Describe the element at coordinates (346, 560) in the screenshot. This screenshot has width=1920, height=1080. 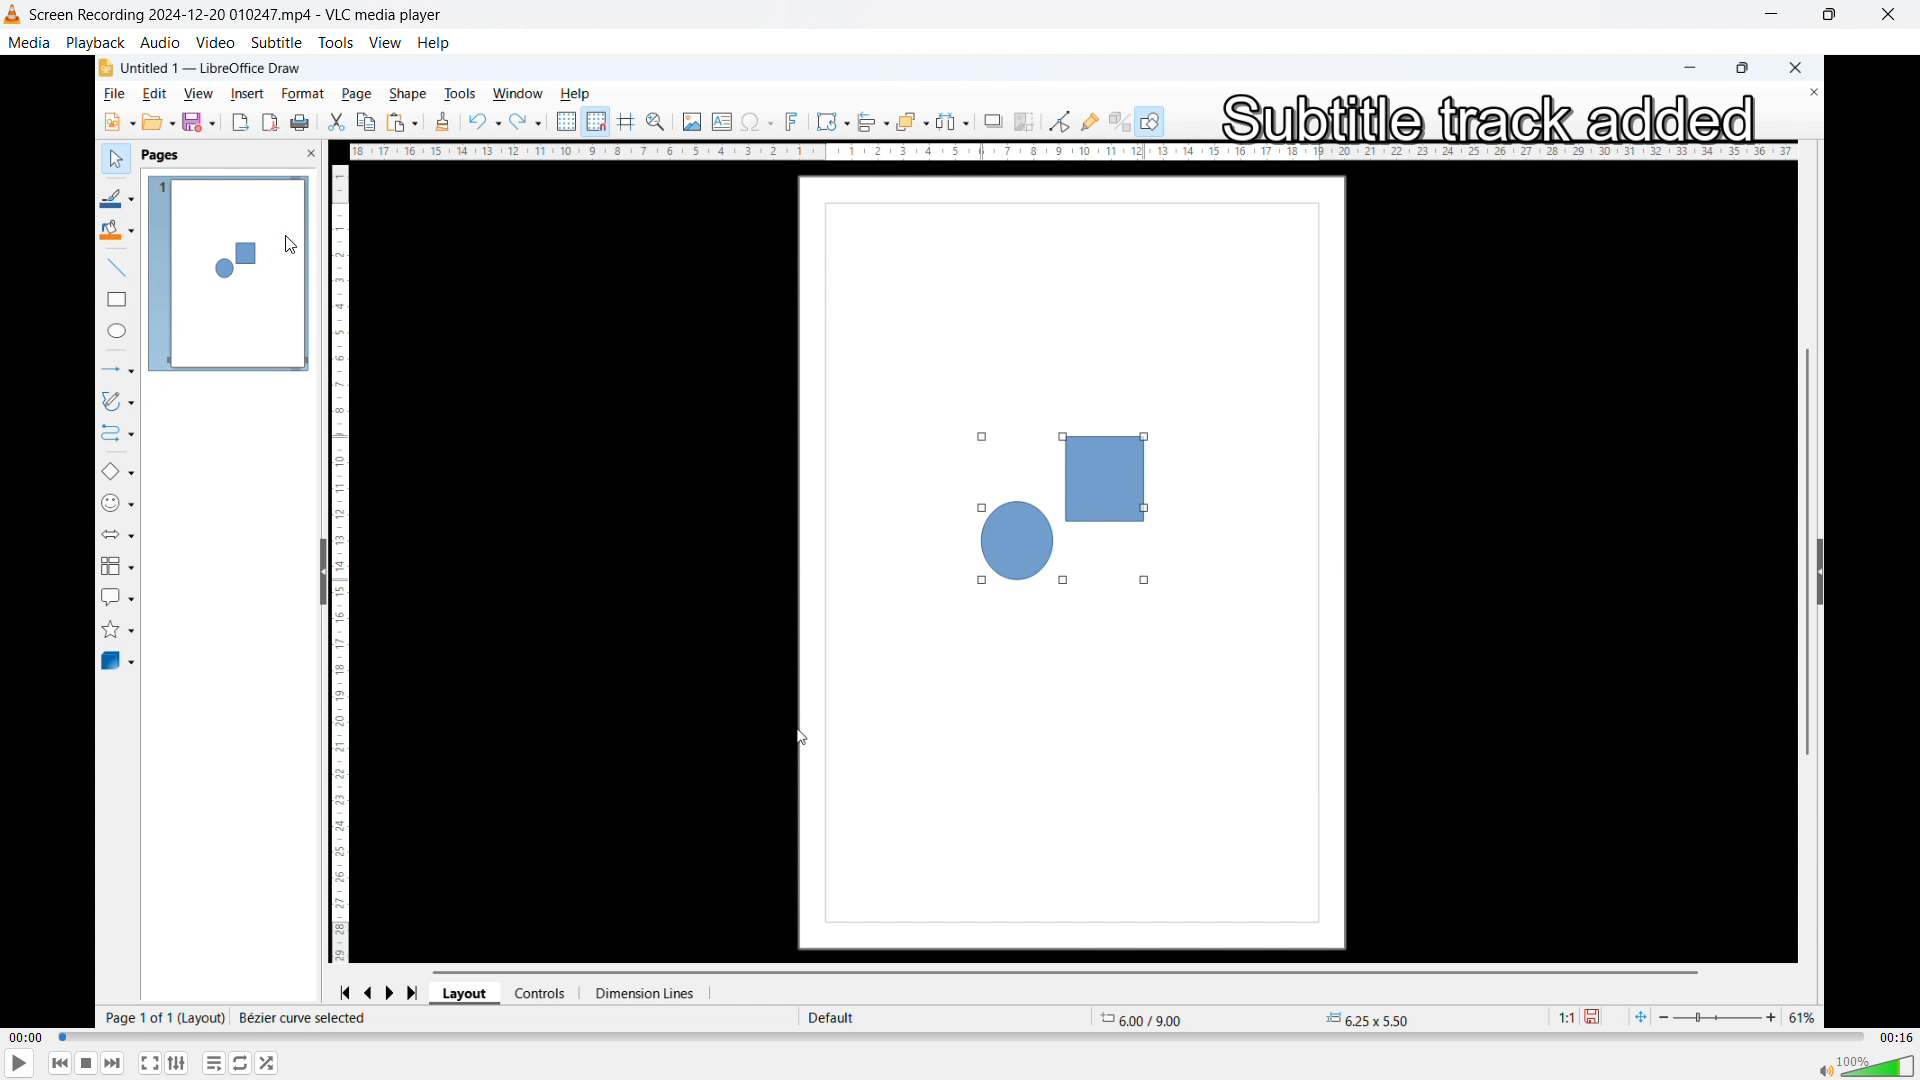
I see `ruler` at that location.